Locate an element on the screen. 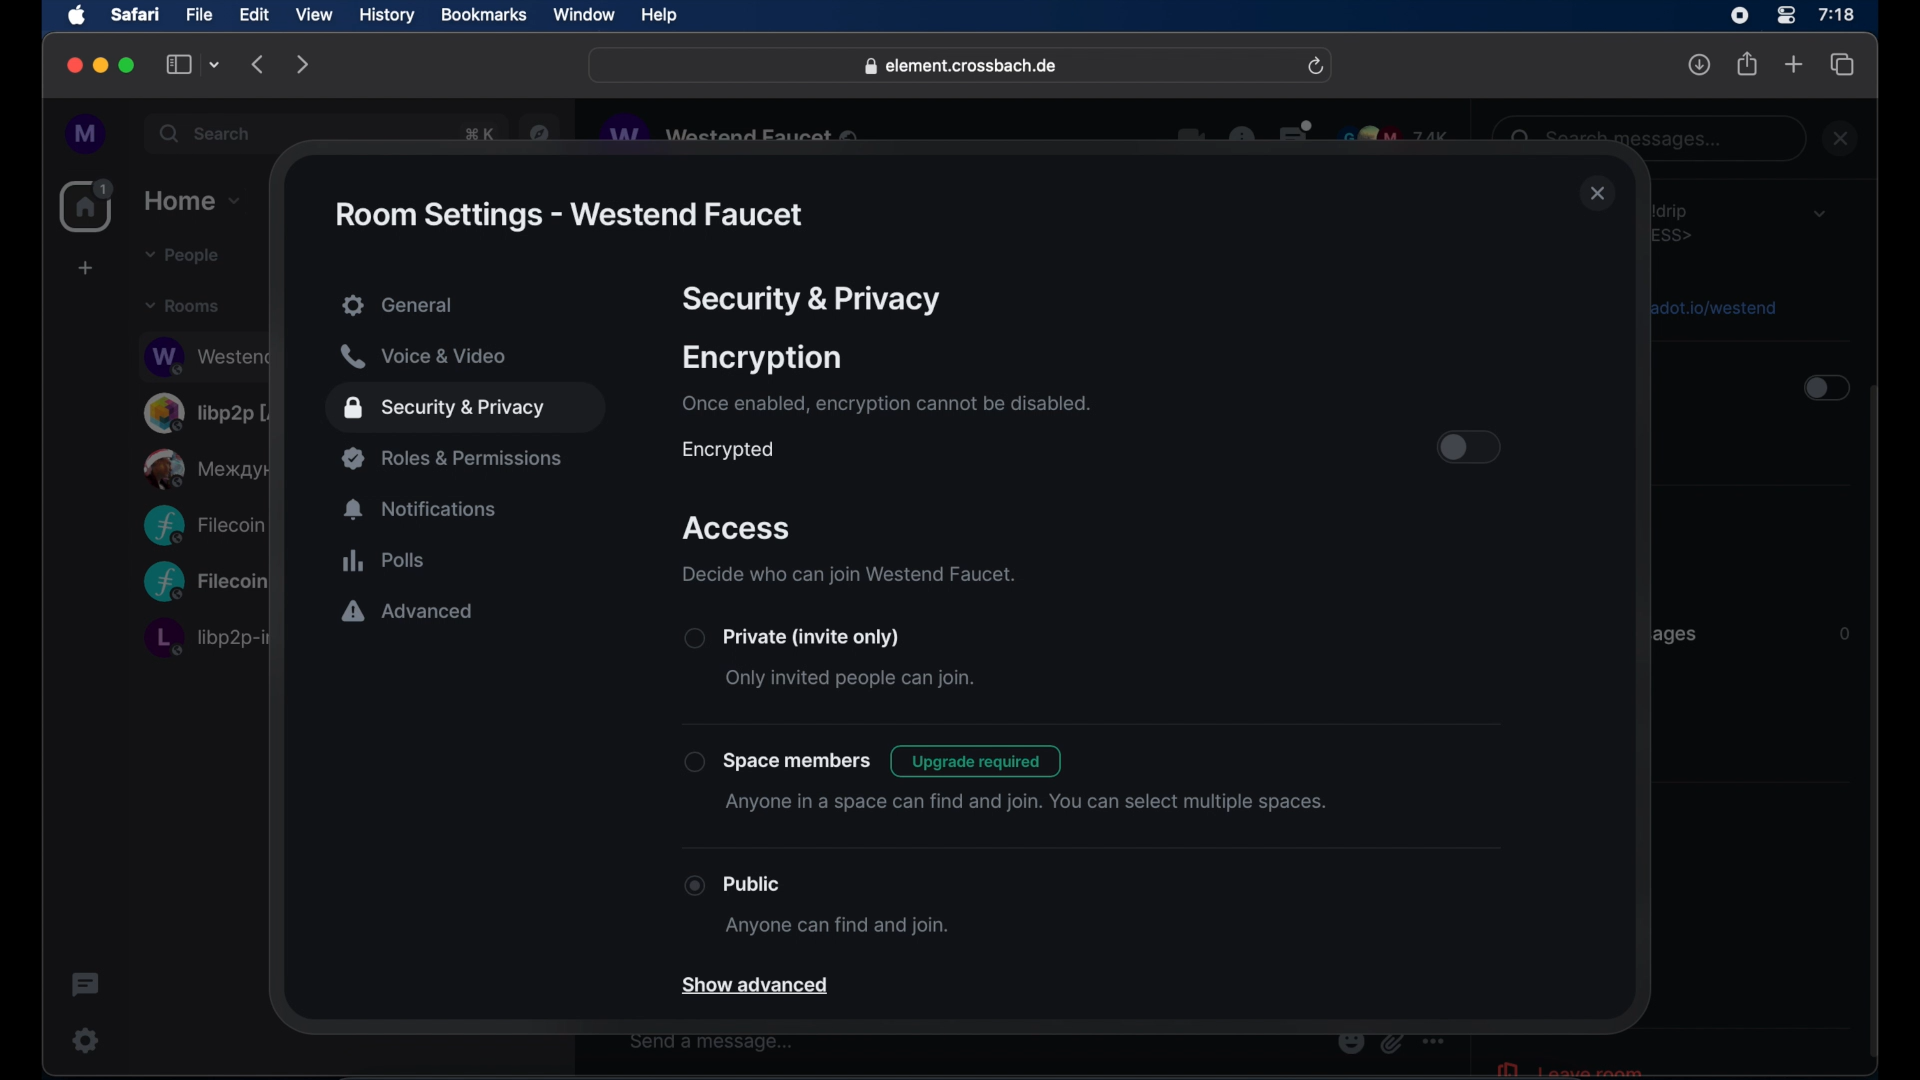 The height and width of the screenshot is (1080, 1920). encryption is located at coordinates (762, 359).